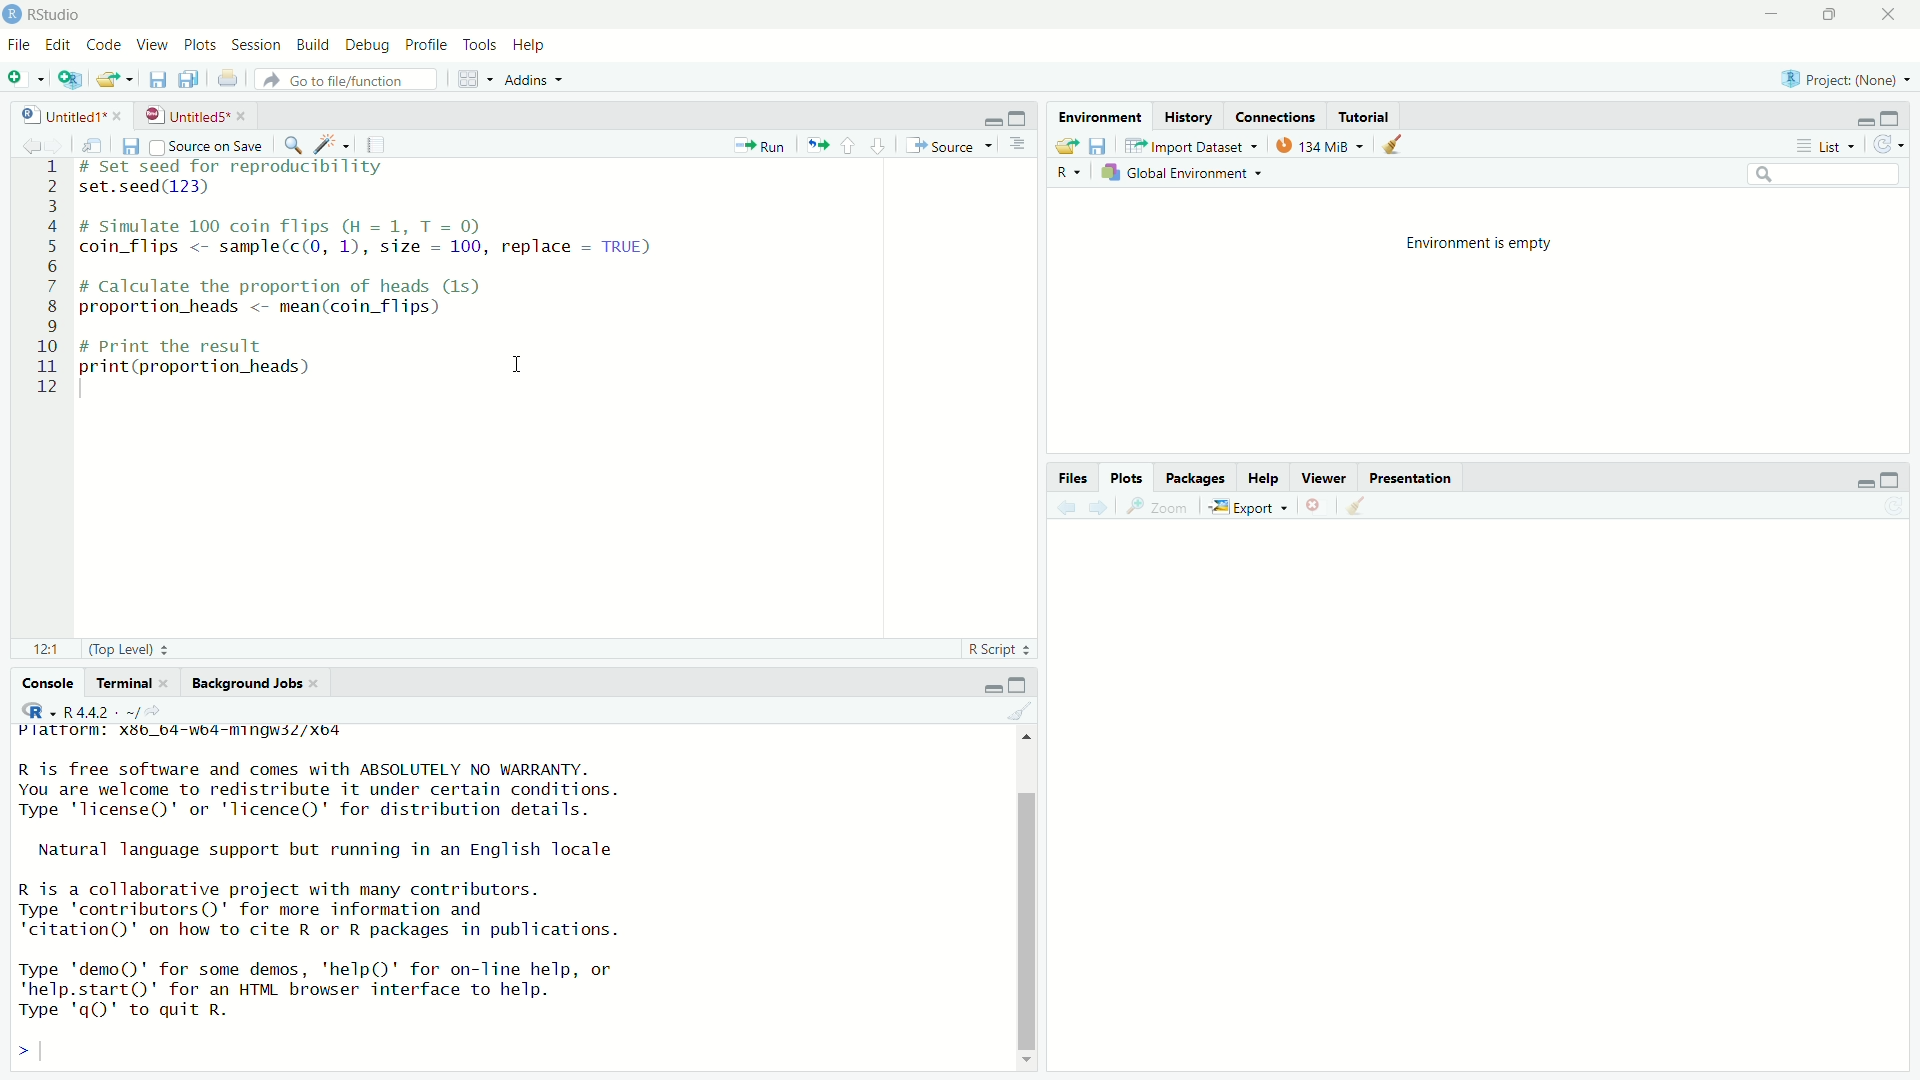 The width and height of the screenshot is (1920, 1080). Describe the element at coordinates (1477, 786) in the screenshot. I see `` at that location.